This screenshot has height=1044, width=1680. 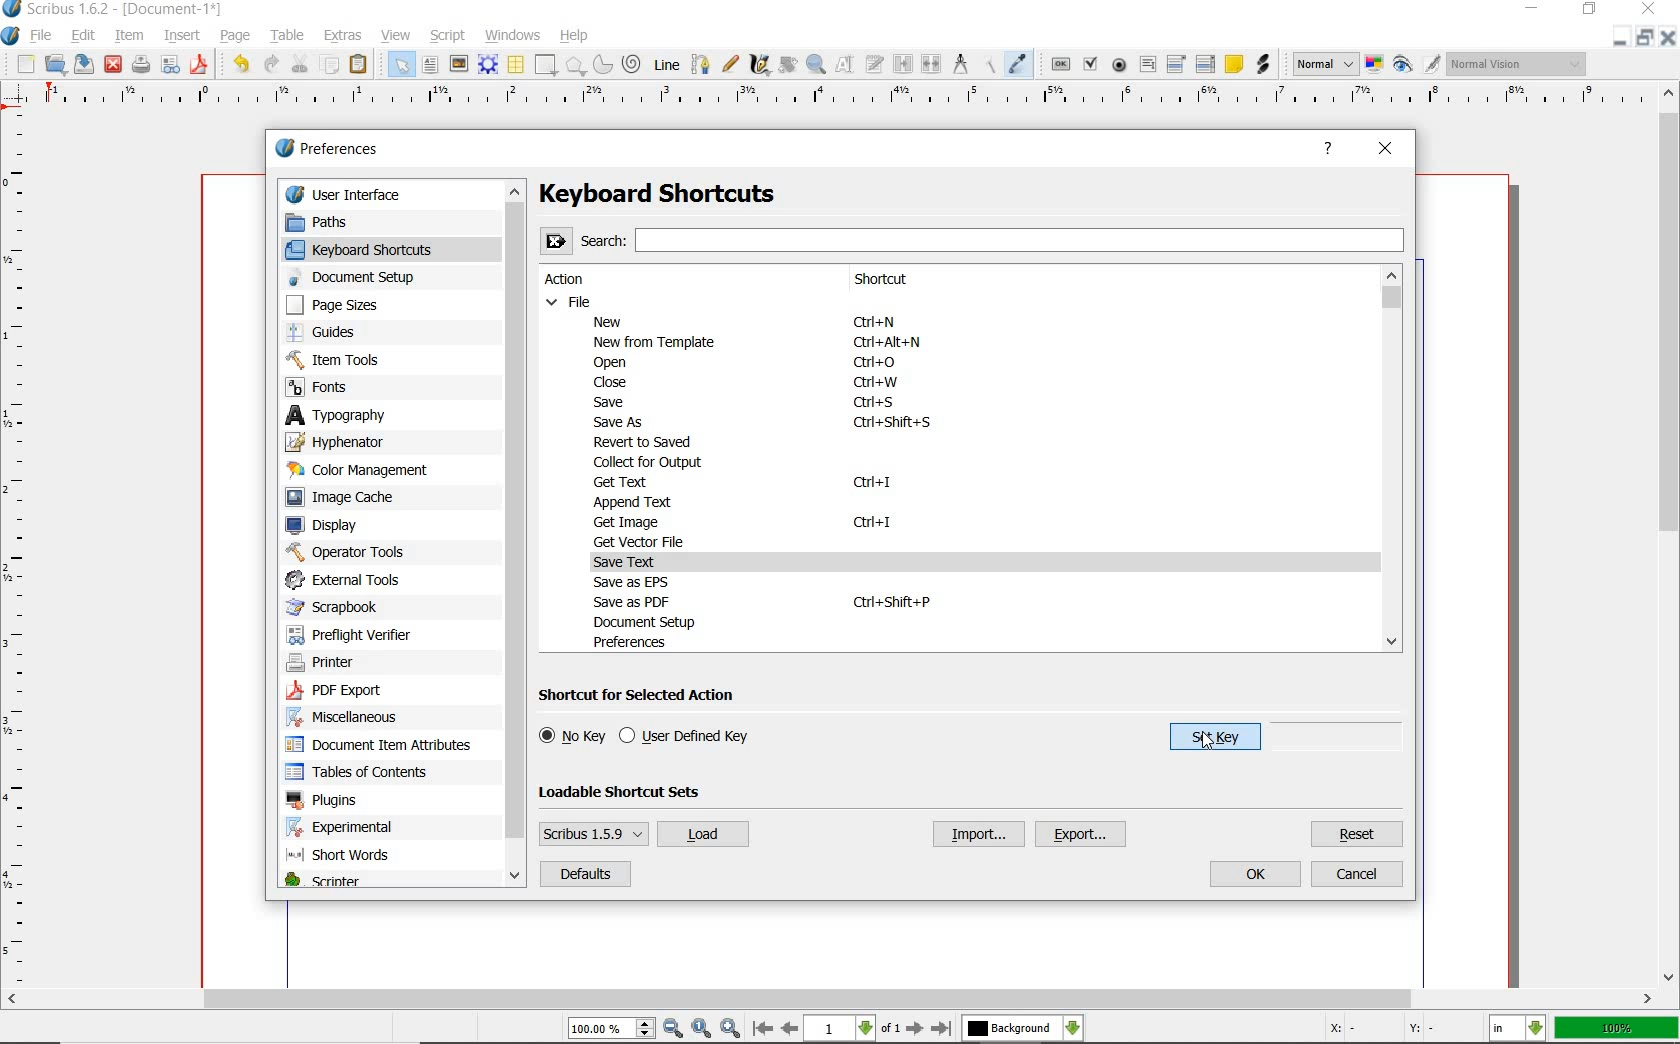 I want to click on Ctrl + N, so click(x=883, y=323).